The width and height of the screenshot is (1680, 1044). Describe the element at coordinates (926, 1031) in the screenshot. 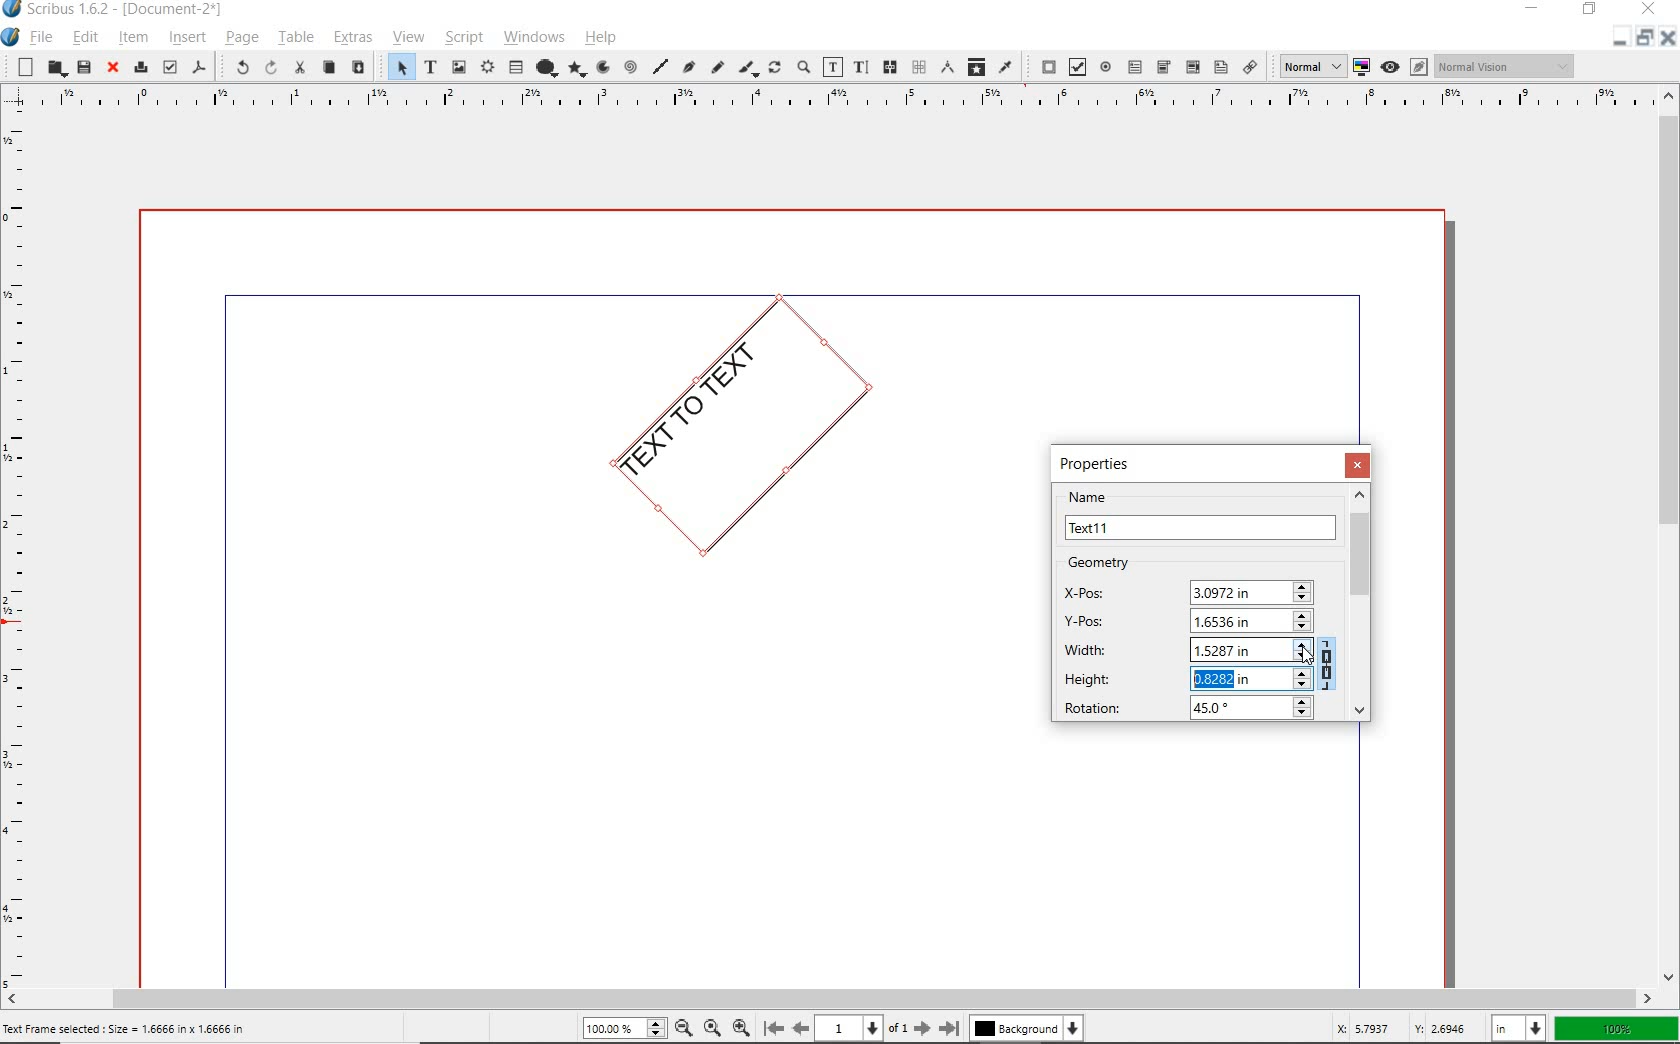

I see `move to next` at that location.